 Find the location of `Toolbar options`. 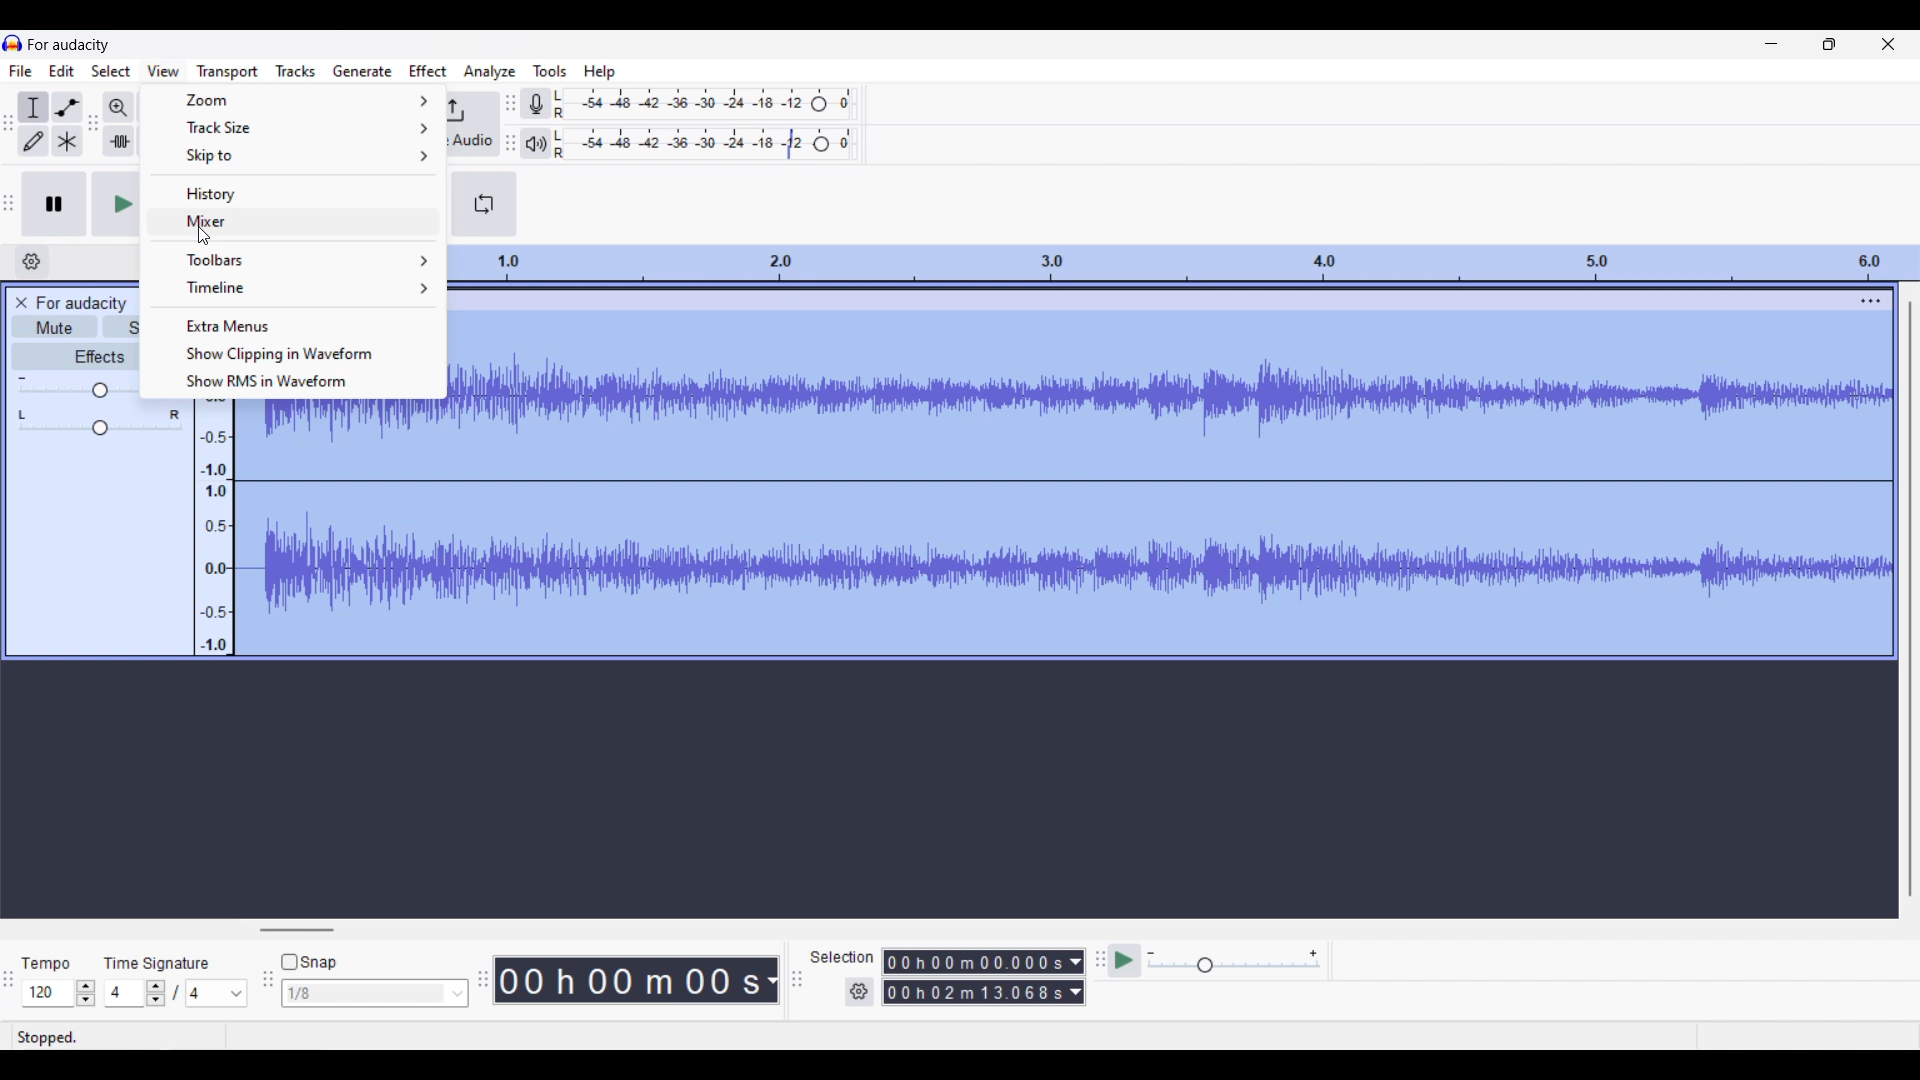

Toolbar options is located at coordinates (293, 259).